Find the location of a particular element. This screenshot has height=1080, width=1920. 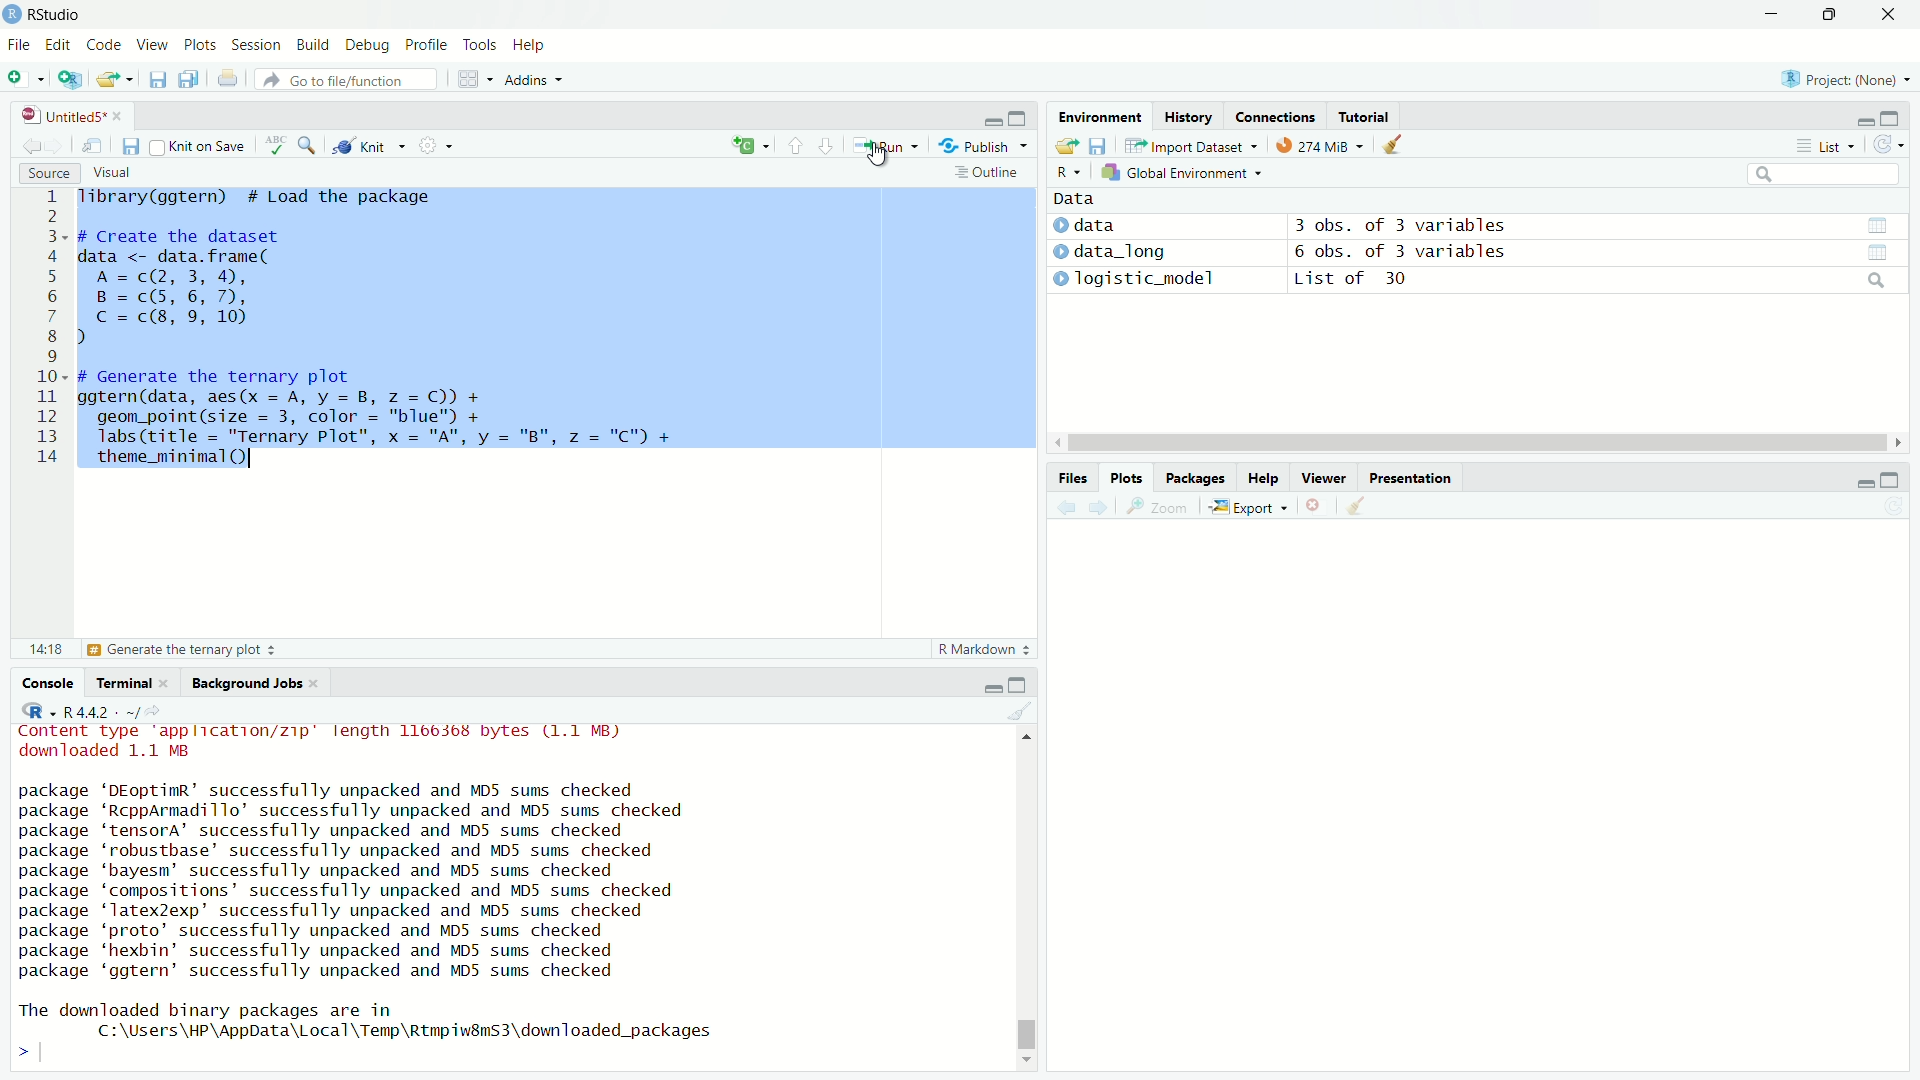

search is located at coordinates (1873, 282).